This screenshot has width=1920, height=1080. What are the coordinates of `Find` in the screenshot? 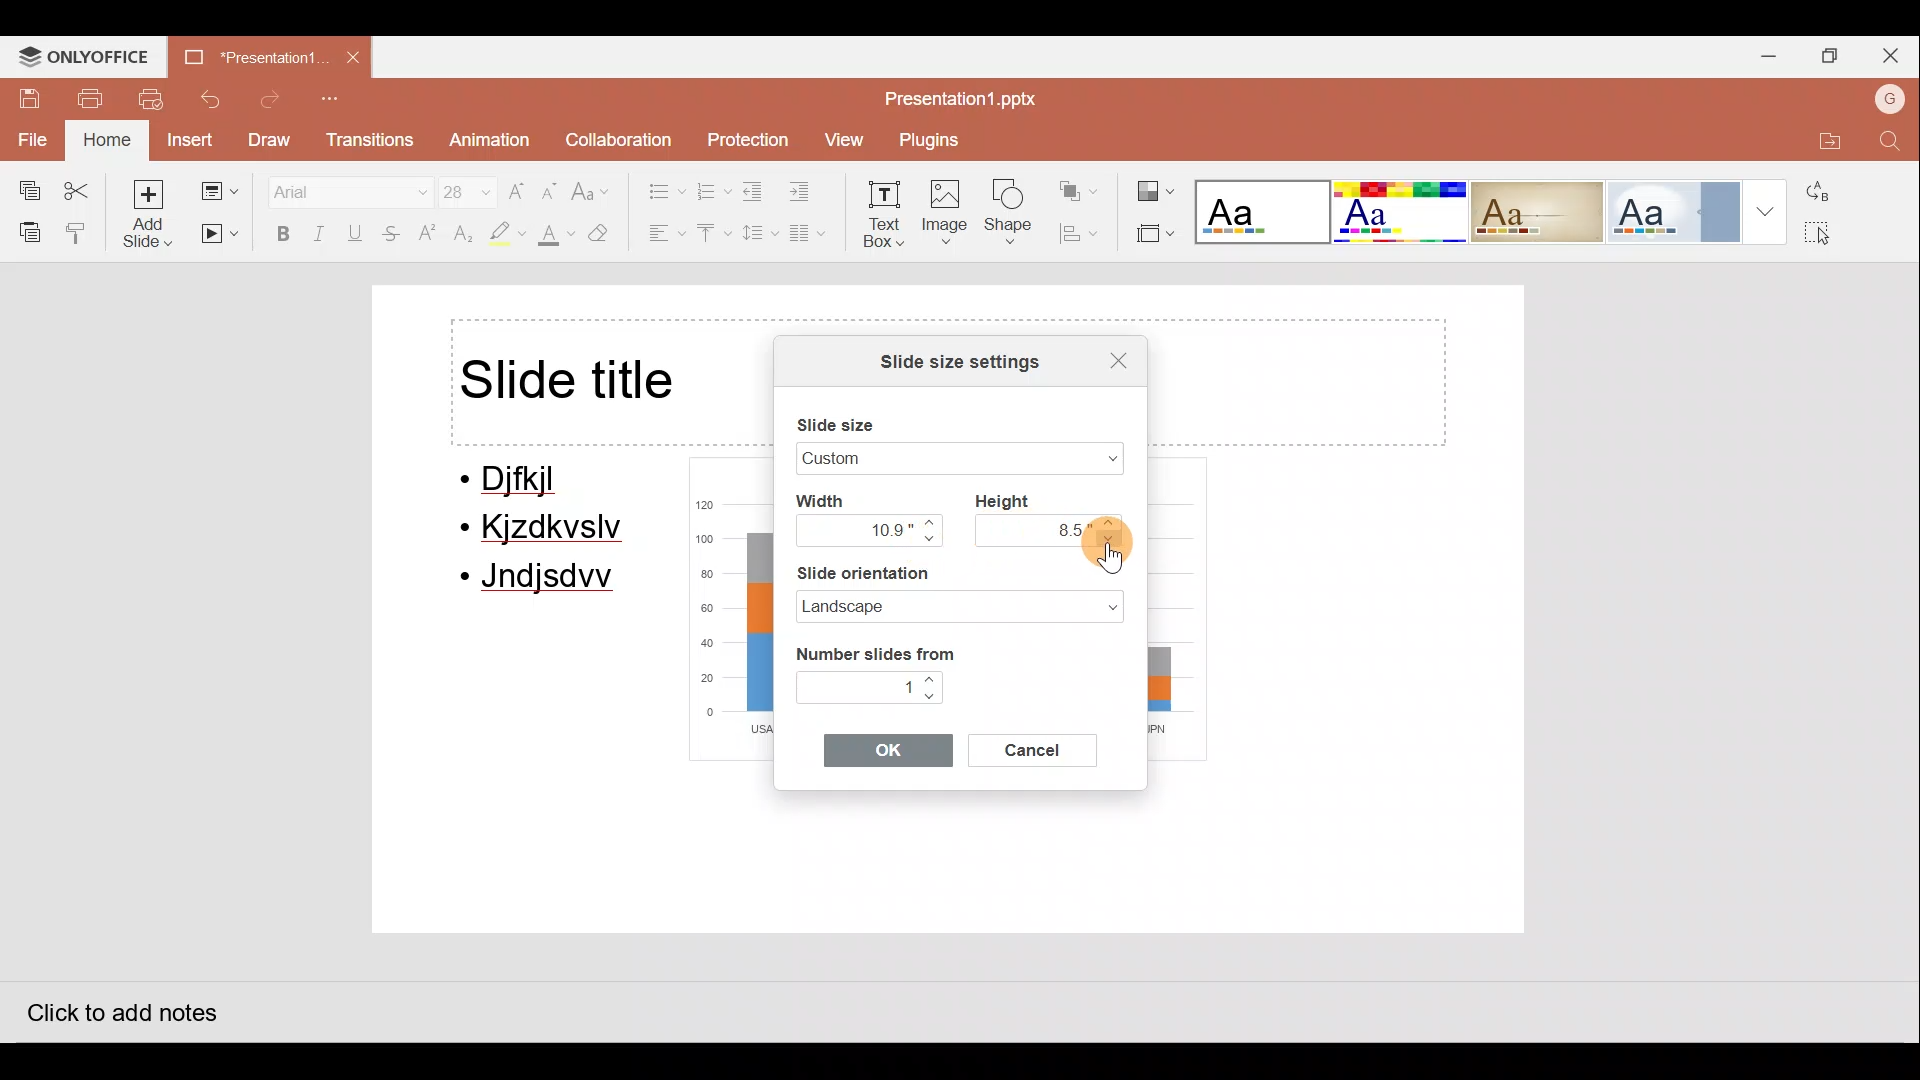 It's located at (1890, 142).